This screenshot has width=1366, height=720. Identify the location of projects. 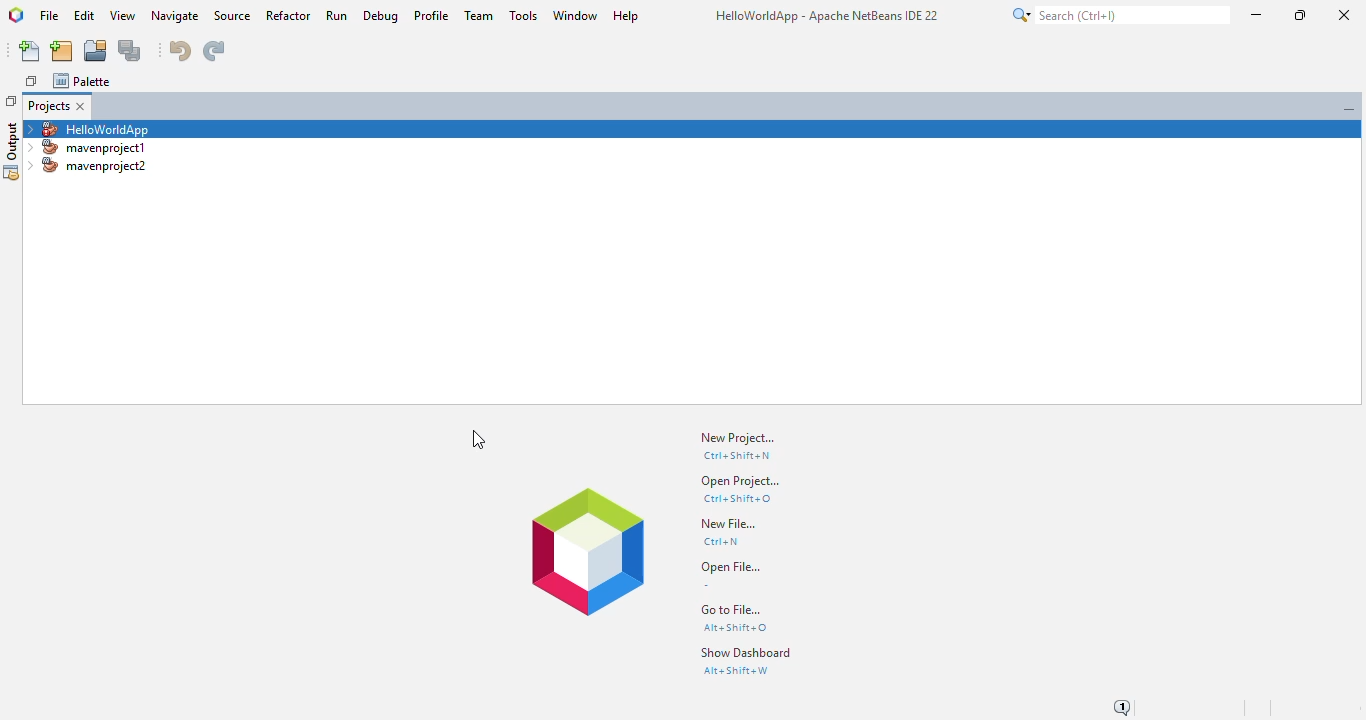
(49, 106).